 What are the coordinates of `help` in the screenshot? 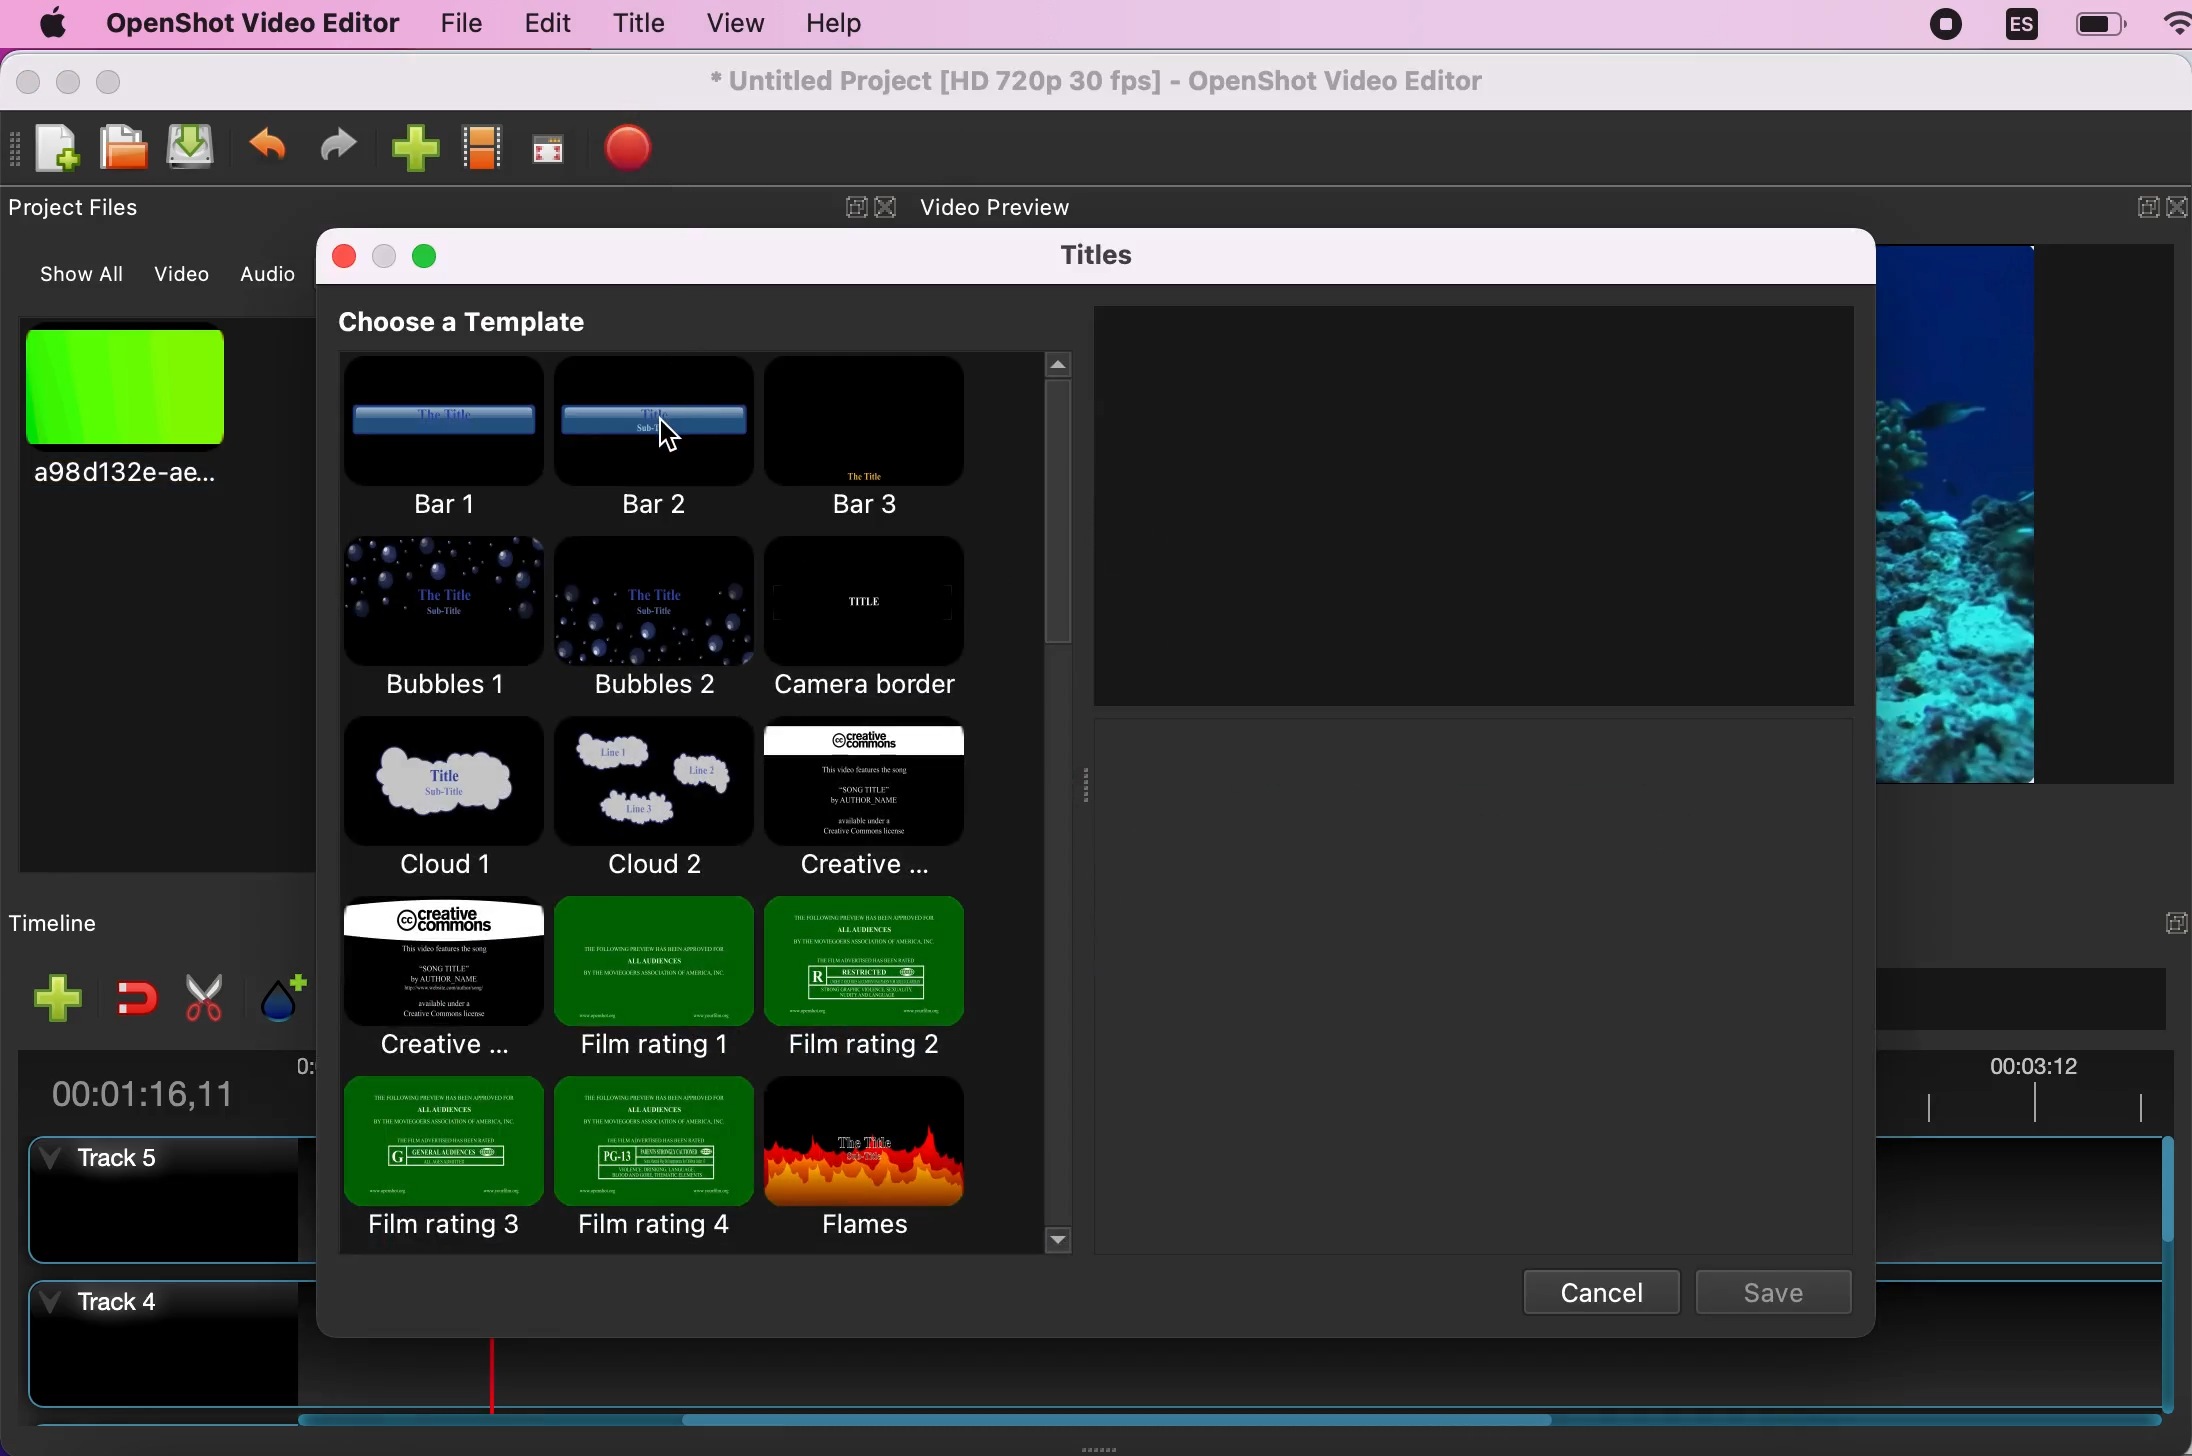 It's located at (852, 25).